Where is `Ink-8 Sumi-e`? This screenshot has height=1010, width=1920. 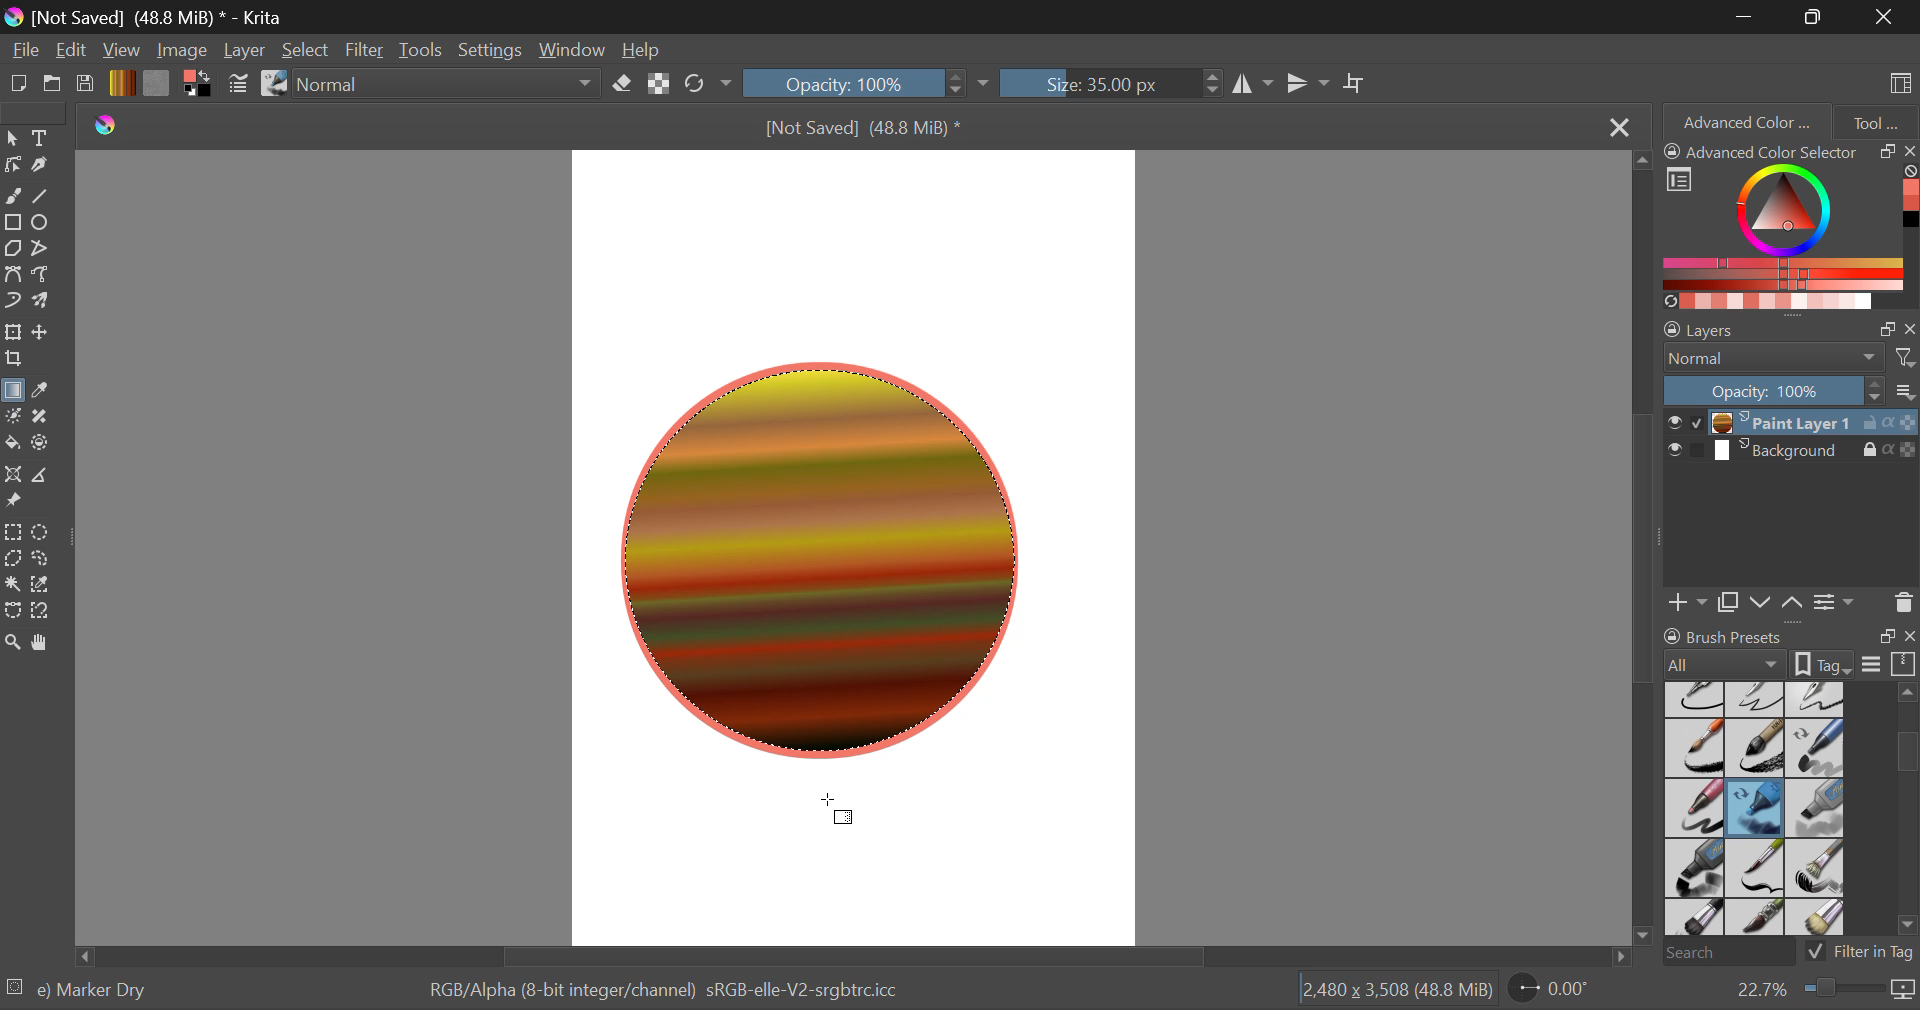 Ink-8 Sumi-e is located at coordinates (1755, 749).